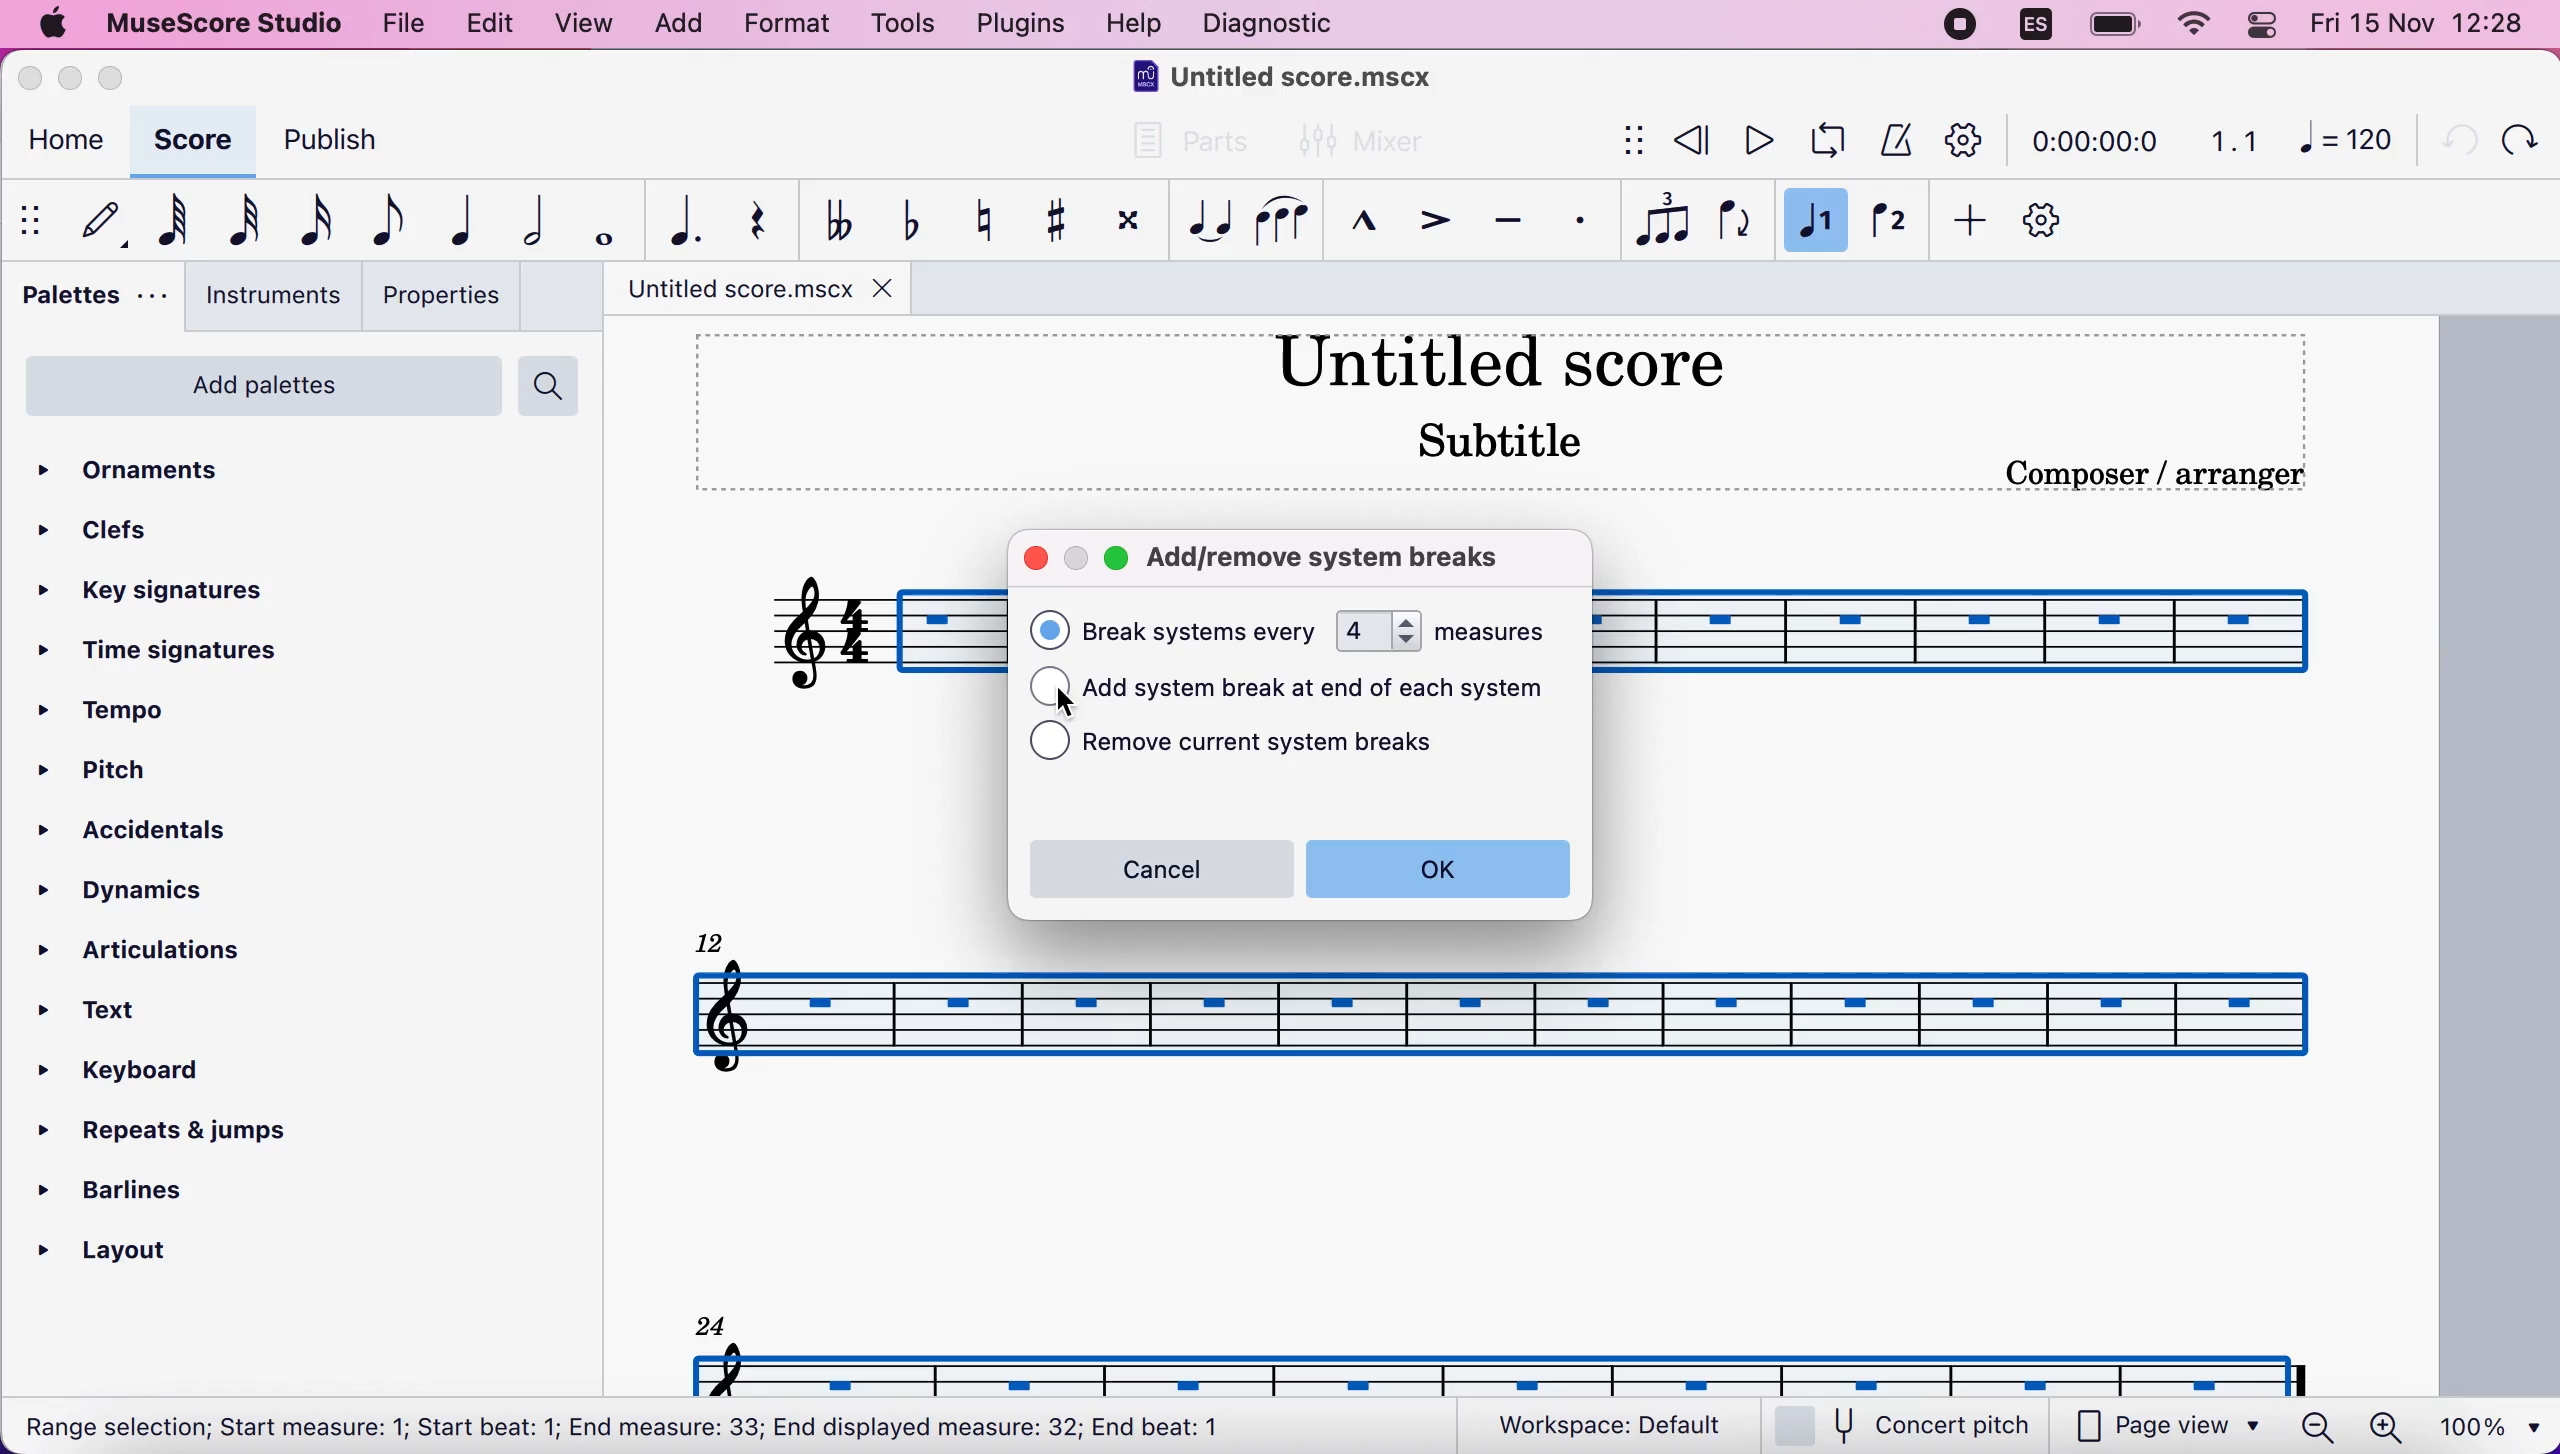 The image size is (2560, 1454). I want to click on file, so click(400, 21).